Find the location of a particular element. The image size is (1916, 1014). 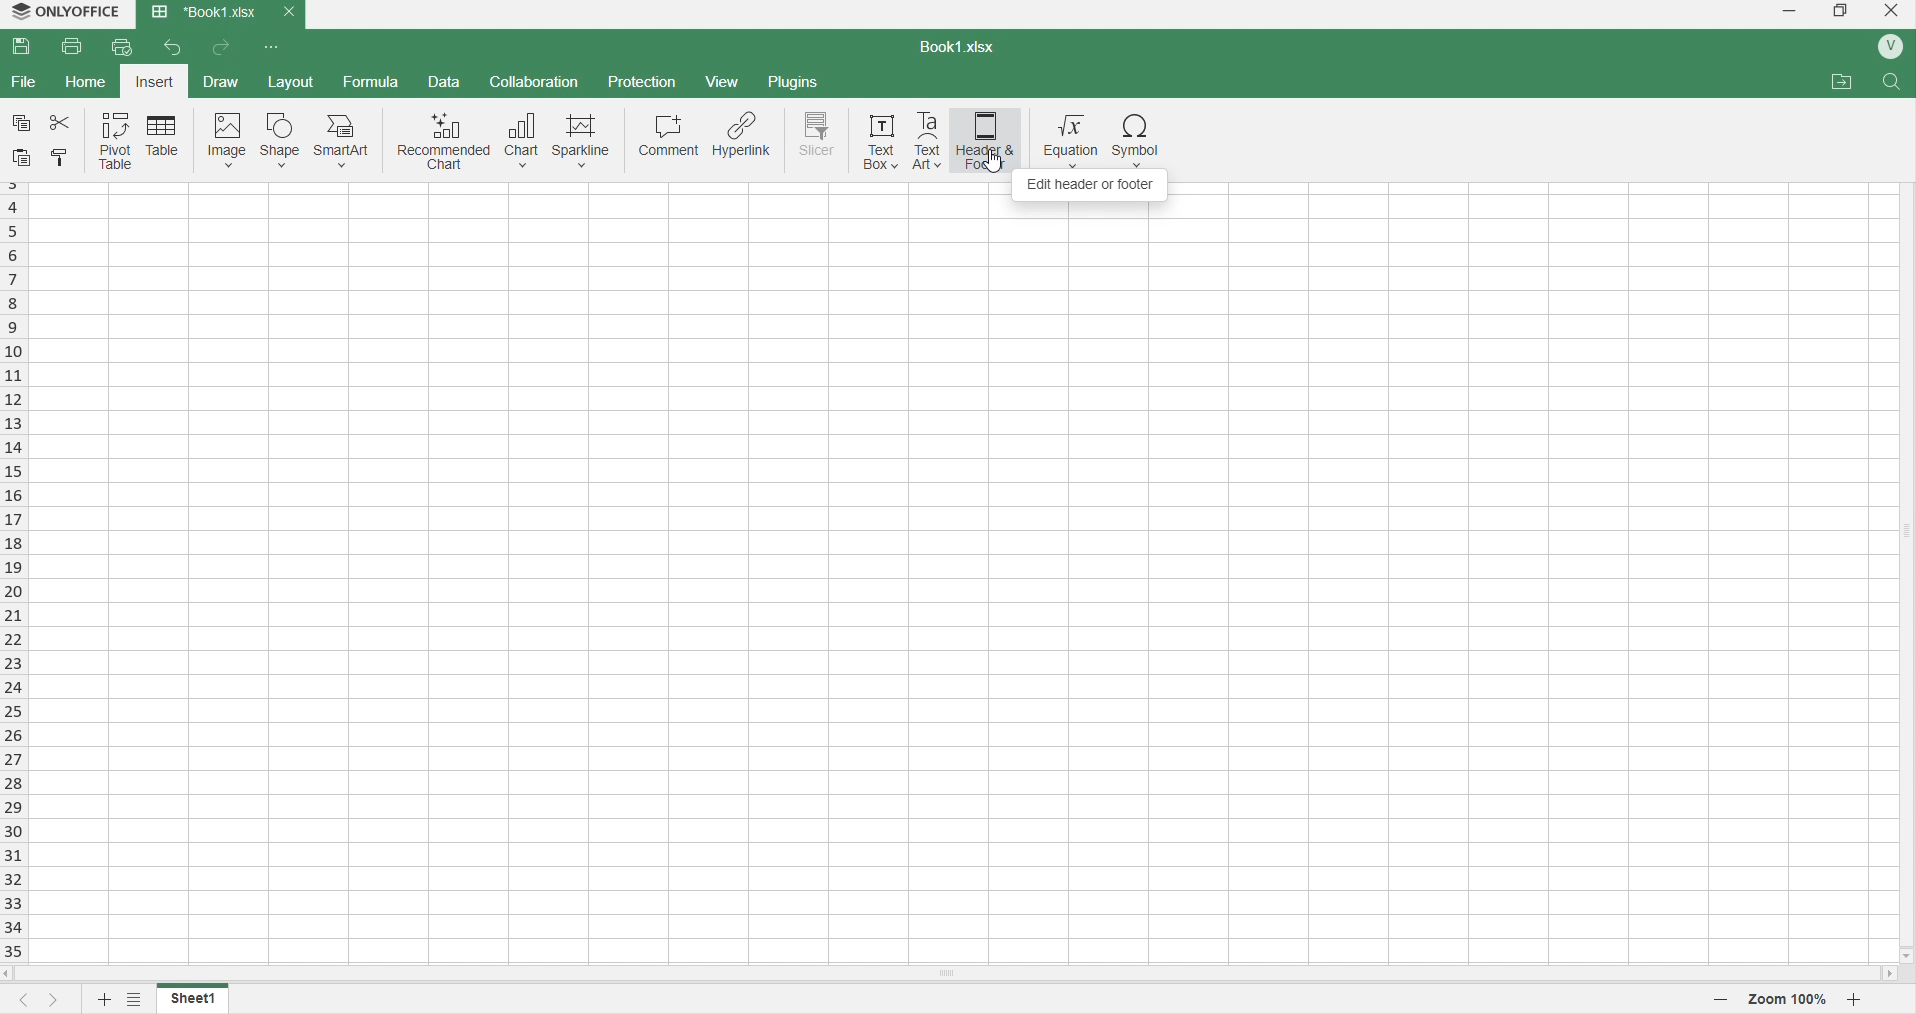

collaboration is located at coordinates (537, 81).